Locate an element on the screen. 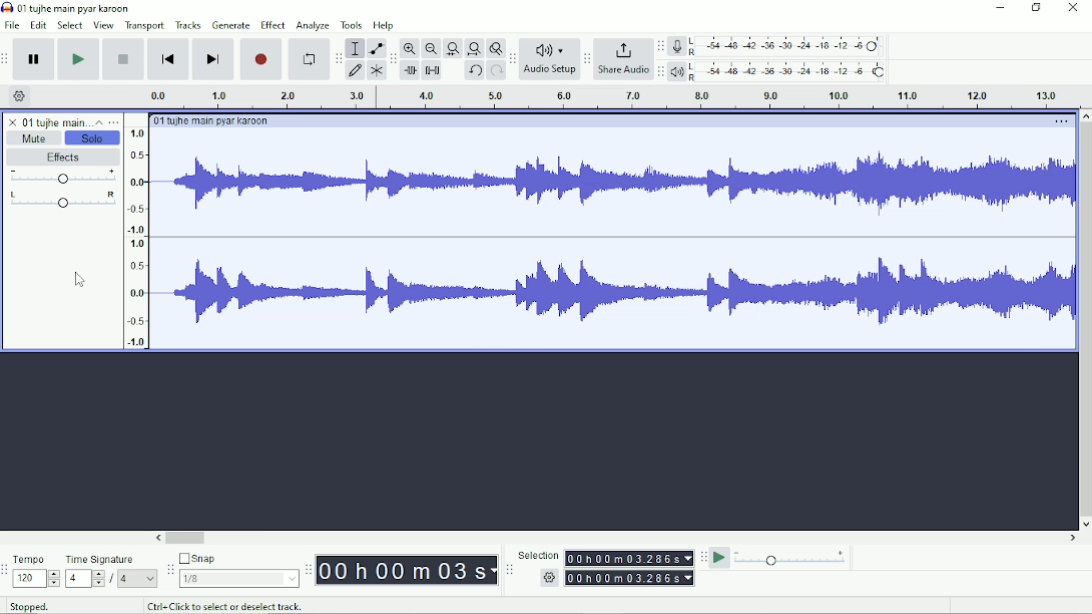  Audacity recording meter toolbar  is located at coordinates (659, 47).